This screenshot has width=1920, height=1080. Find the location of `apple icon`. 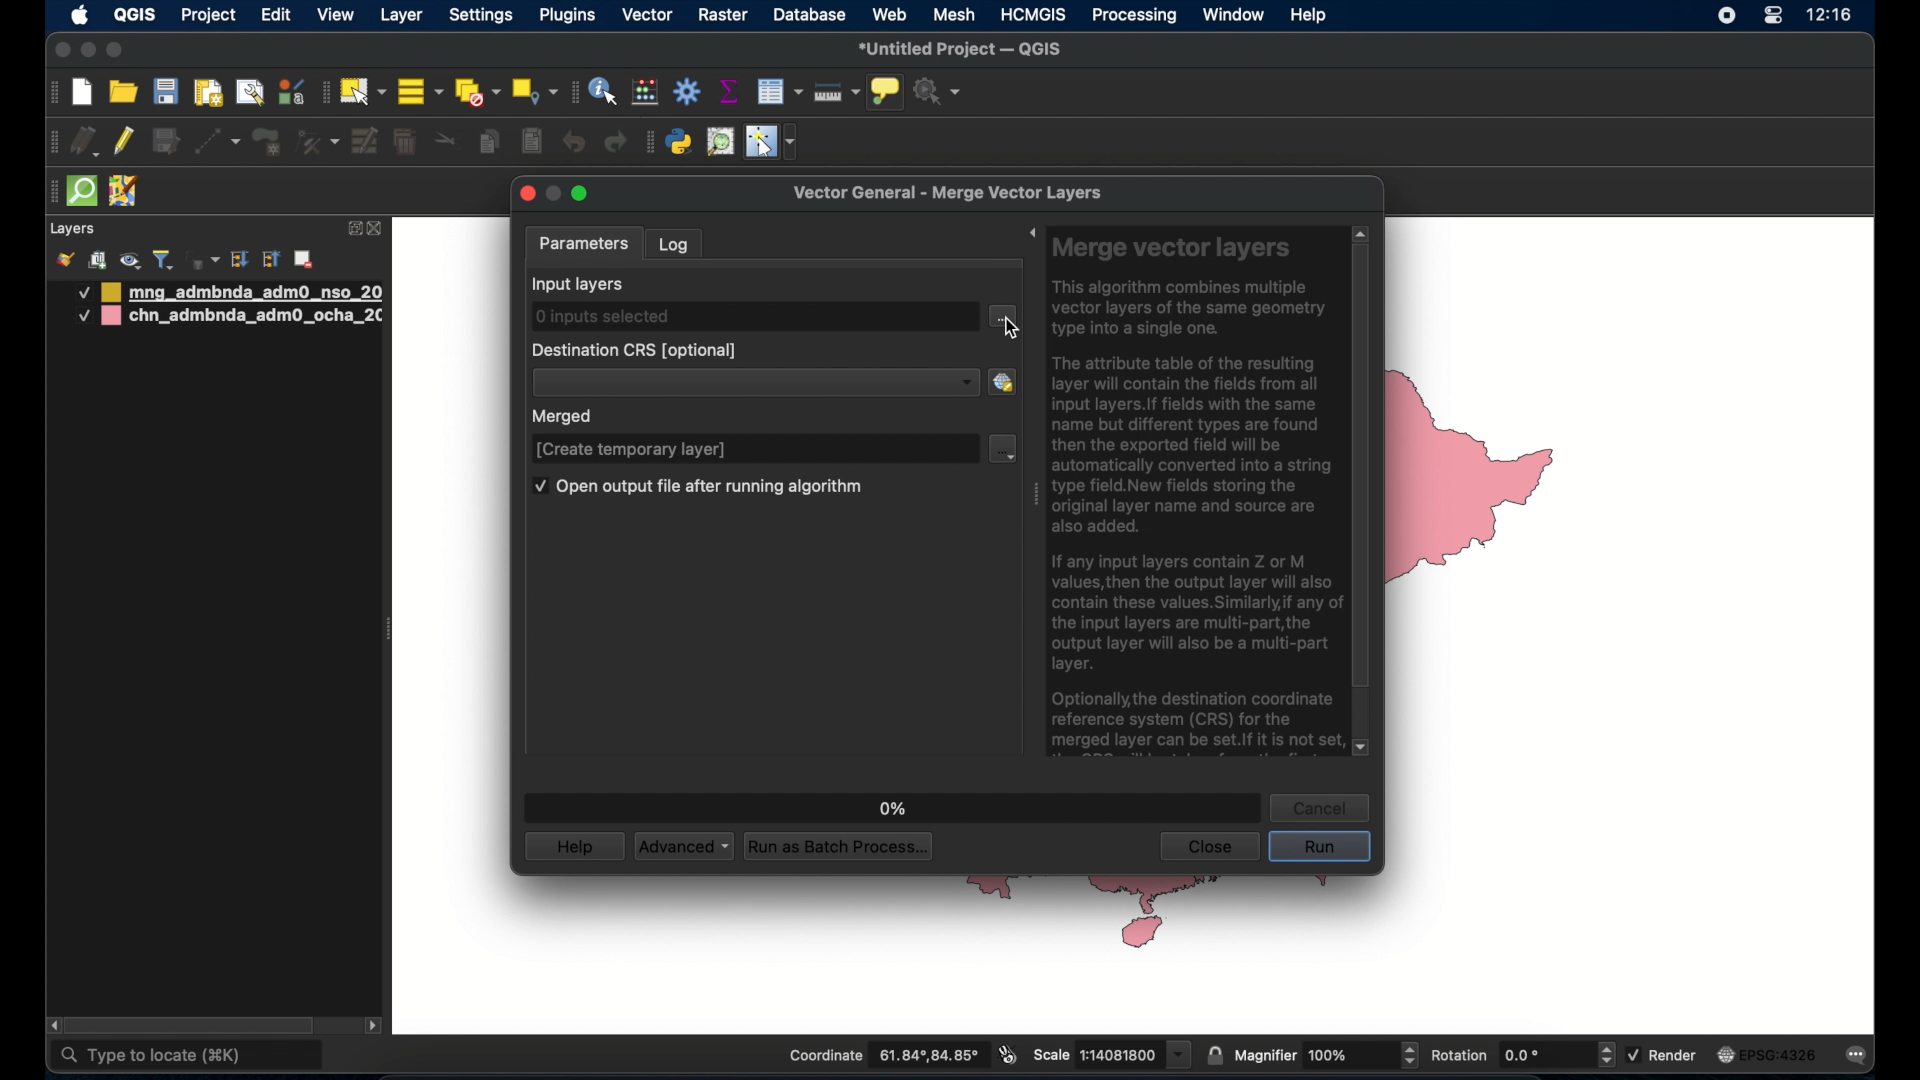

apple icon is located at coordinates (80, 15).